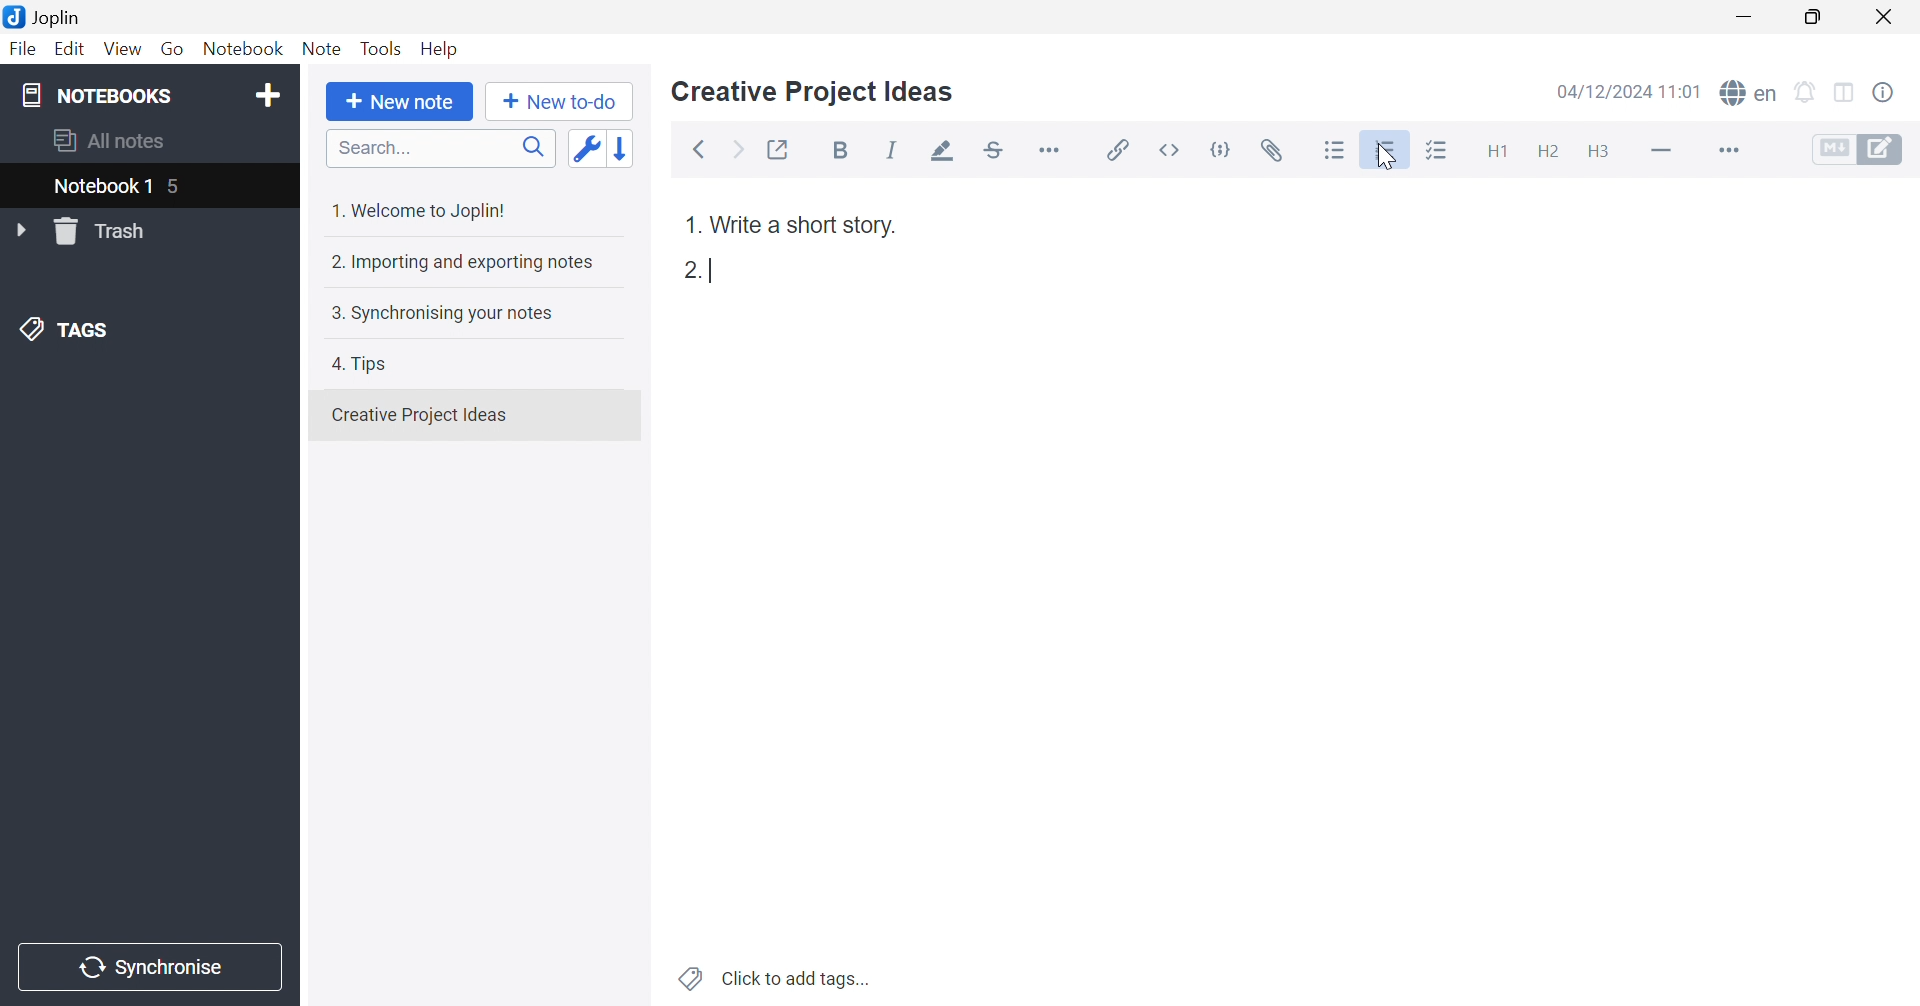 The width and height of the screenshot is (1920, 1006). What do you see at coordinates (1334, 151) in the screenshot?
I see `Bulleted list` at bounding box center [1334, 151].